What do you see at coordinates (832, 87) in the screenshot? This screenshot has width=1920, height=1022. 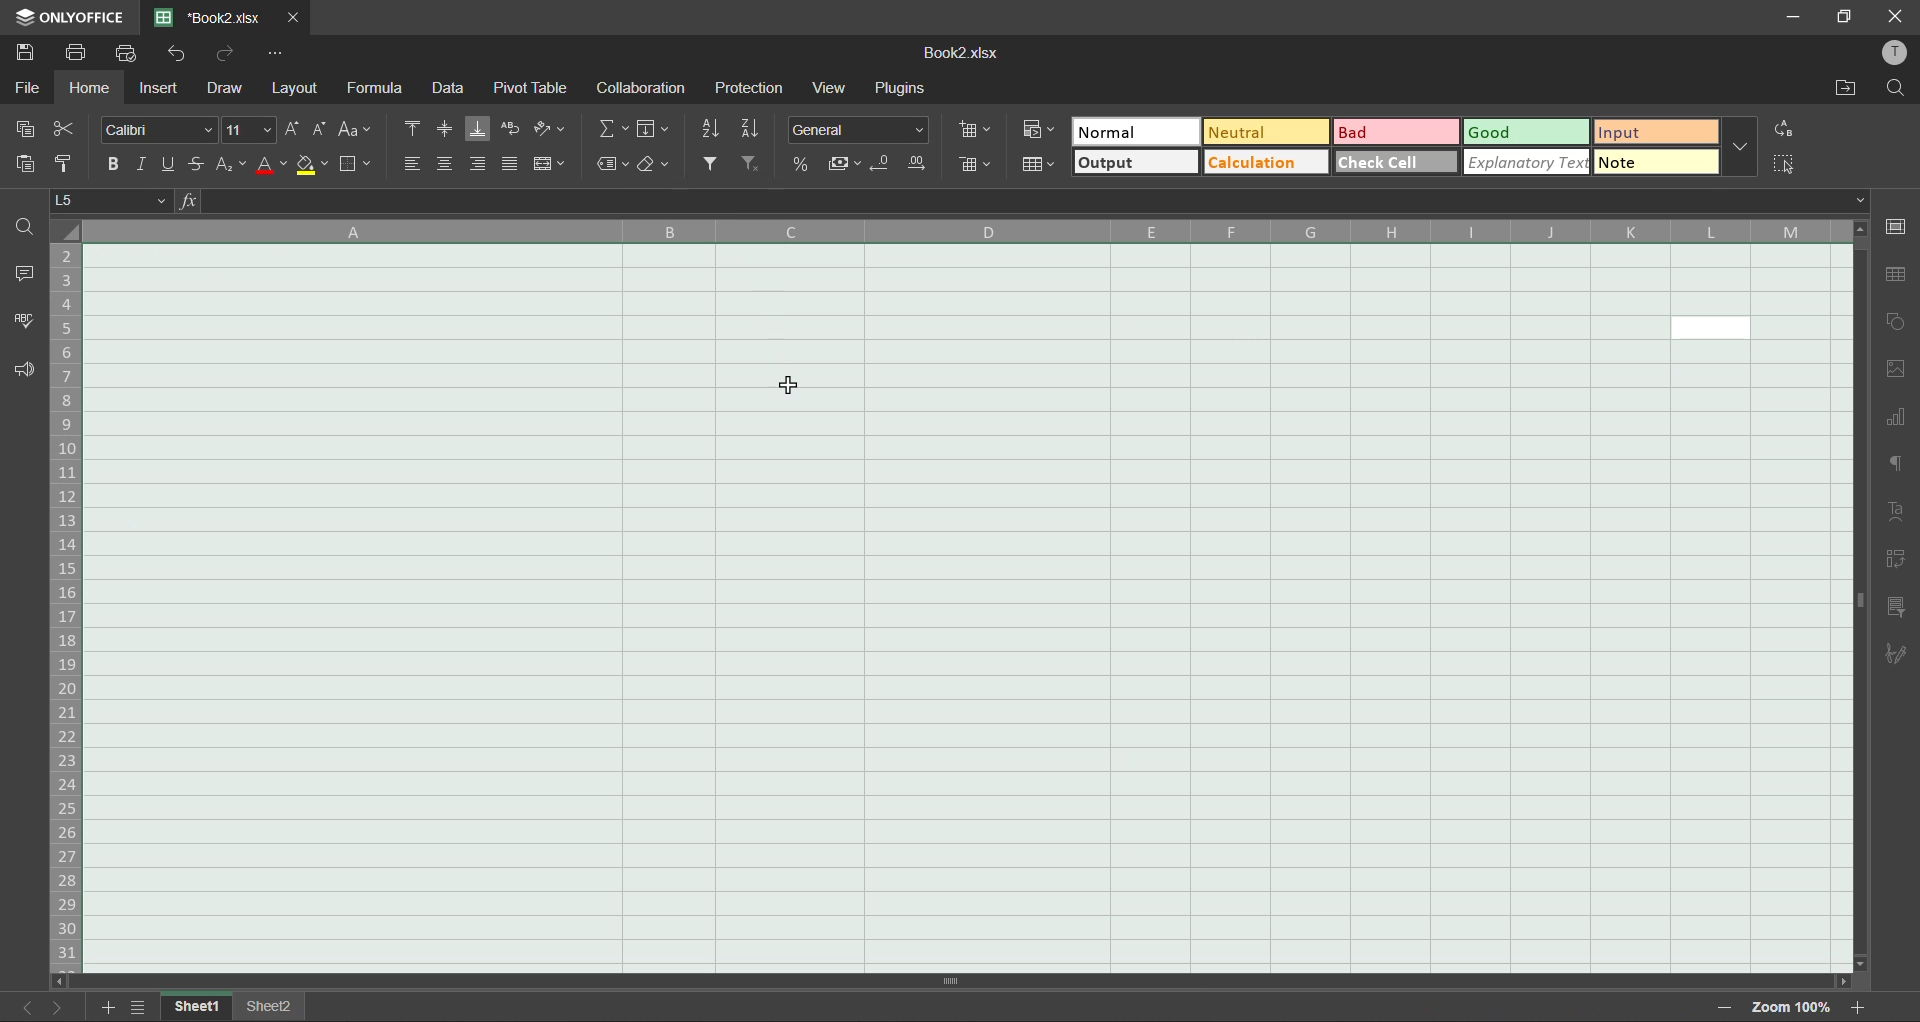 I see `view` at bounding box center [832, 87].